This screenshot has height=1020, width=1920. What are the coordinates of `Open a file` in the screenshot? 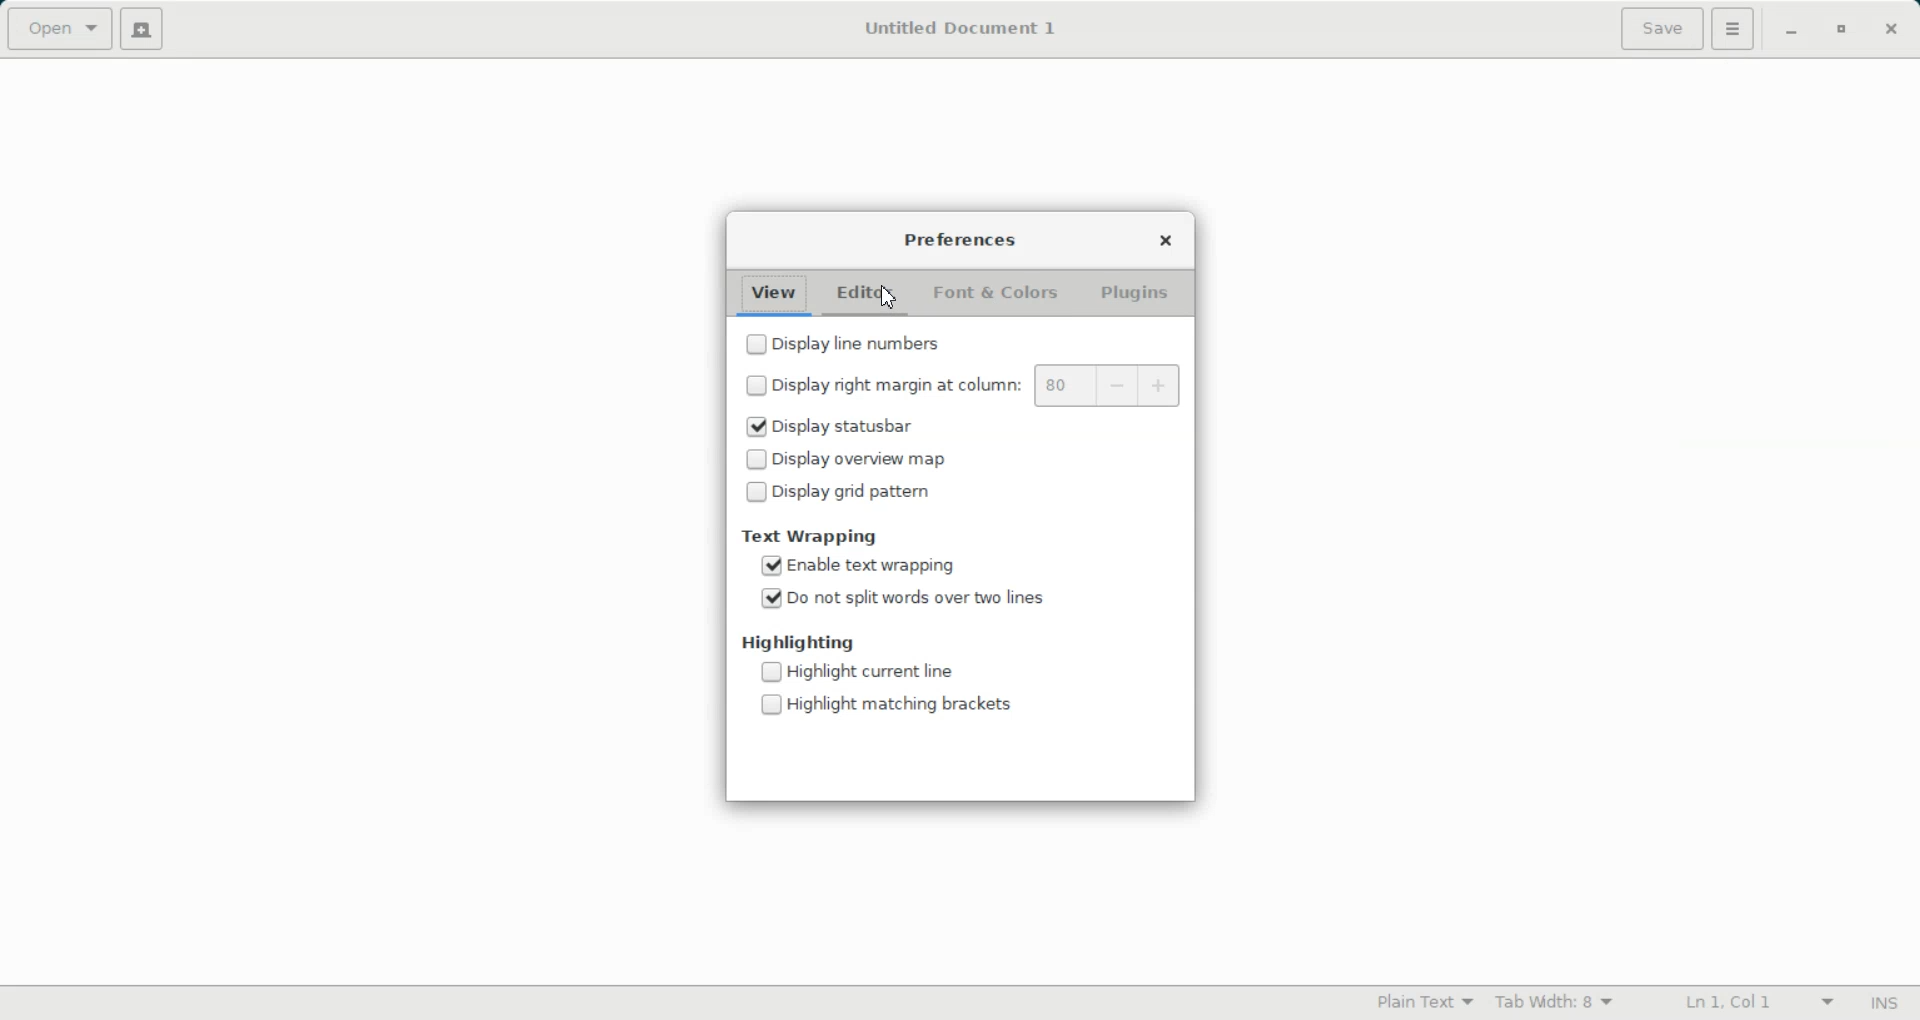 It's located at (60, 29).